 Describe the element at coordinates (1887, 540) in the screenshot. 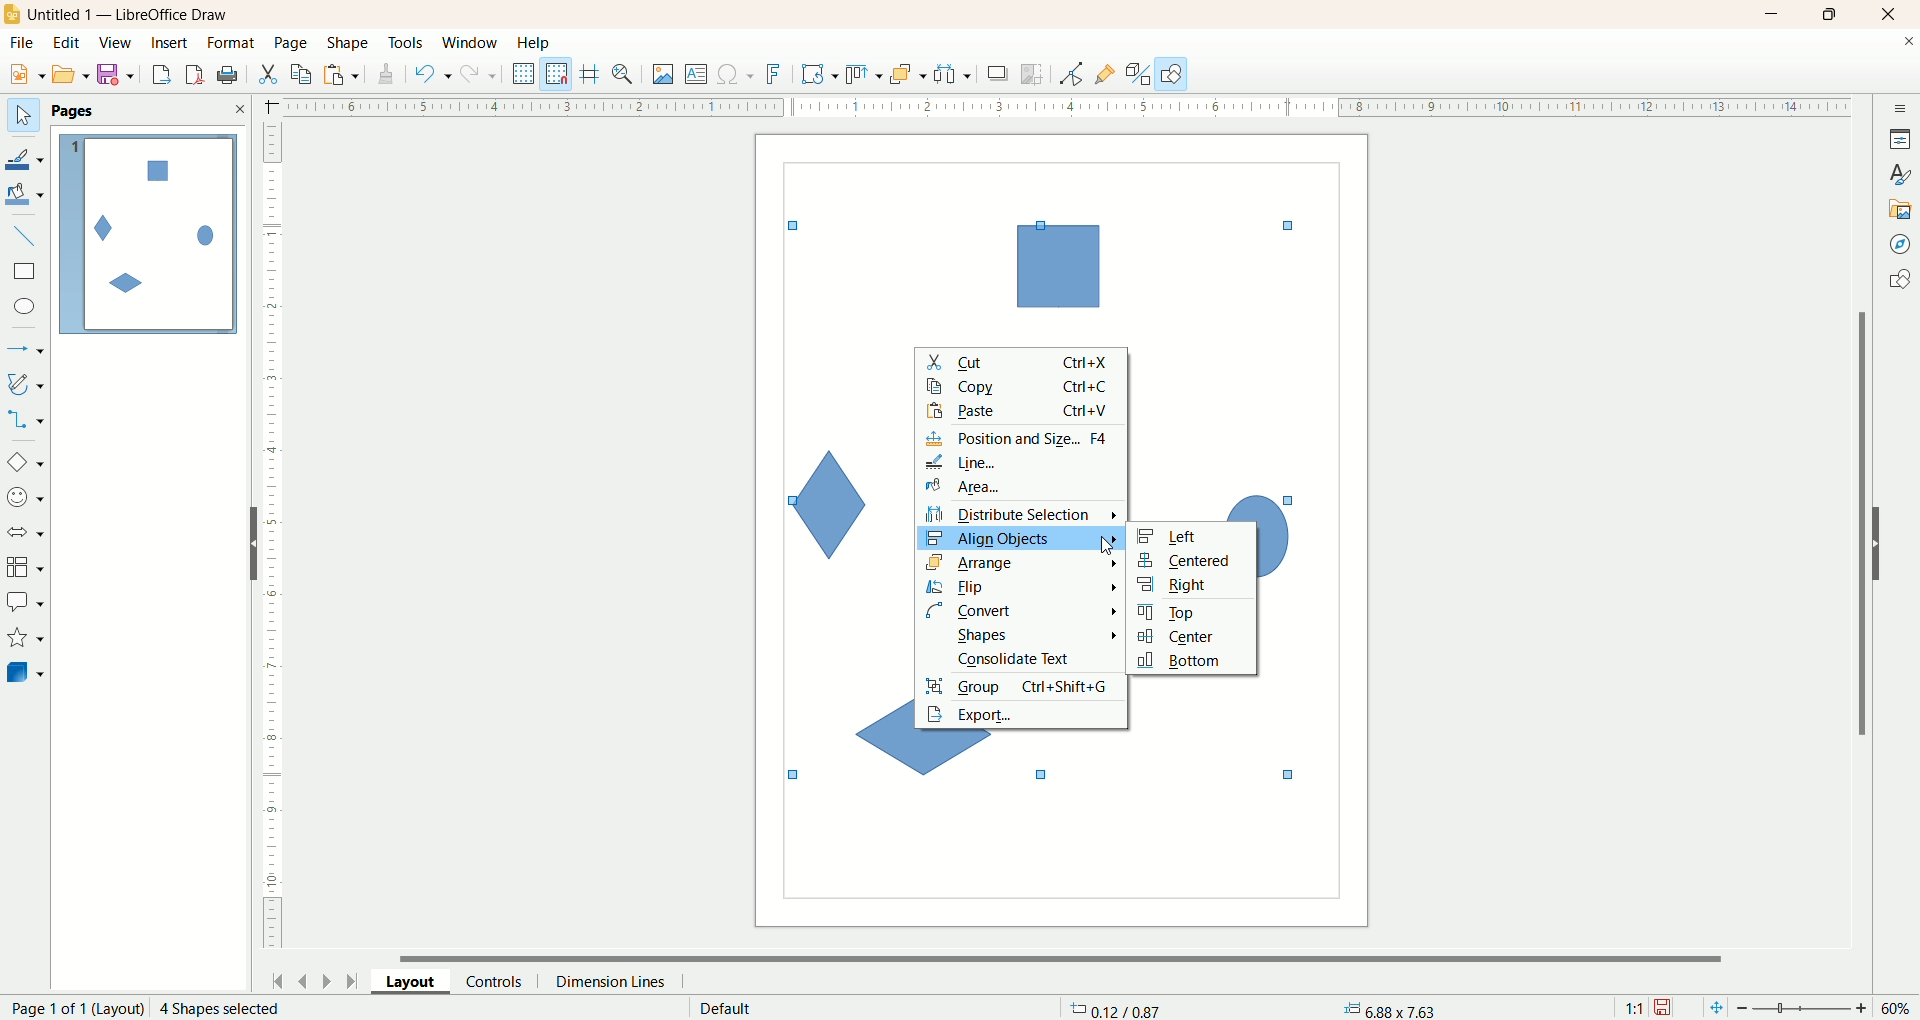

I see `hide` at that location.